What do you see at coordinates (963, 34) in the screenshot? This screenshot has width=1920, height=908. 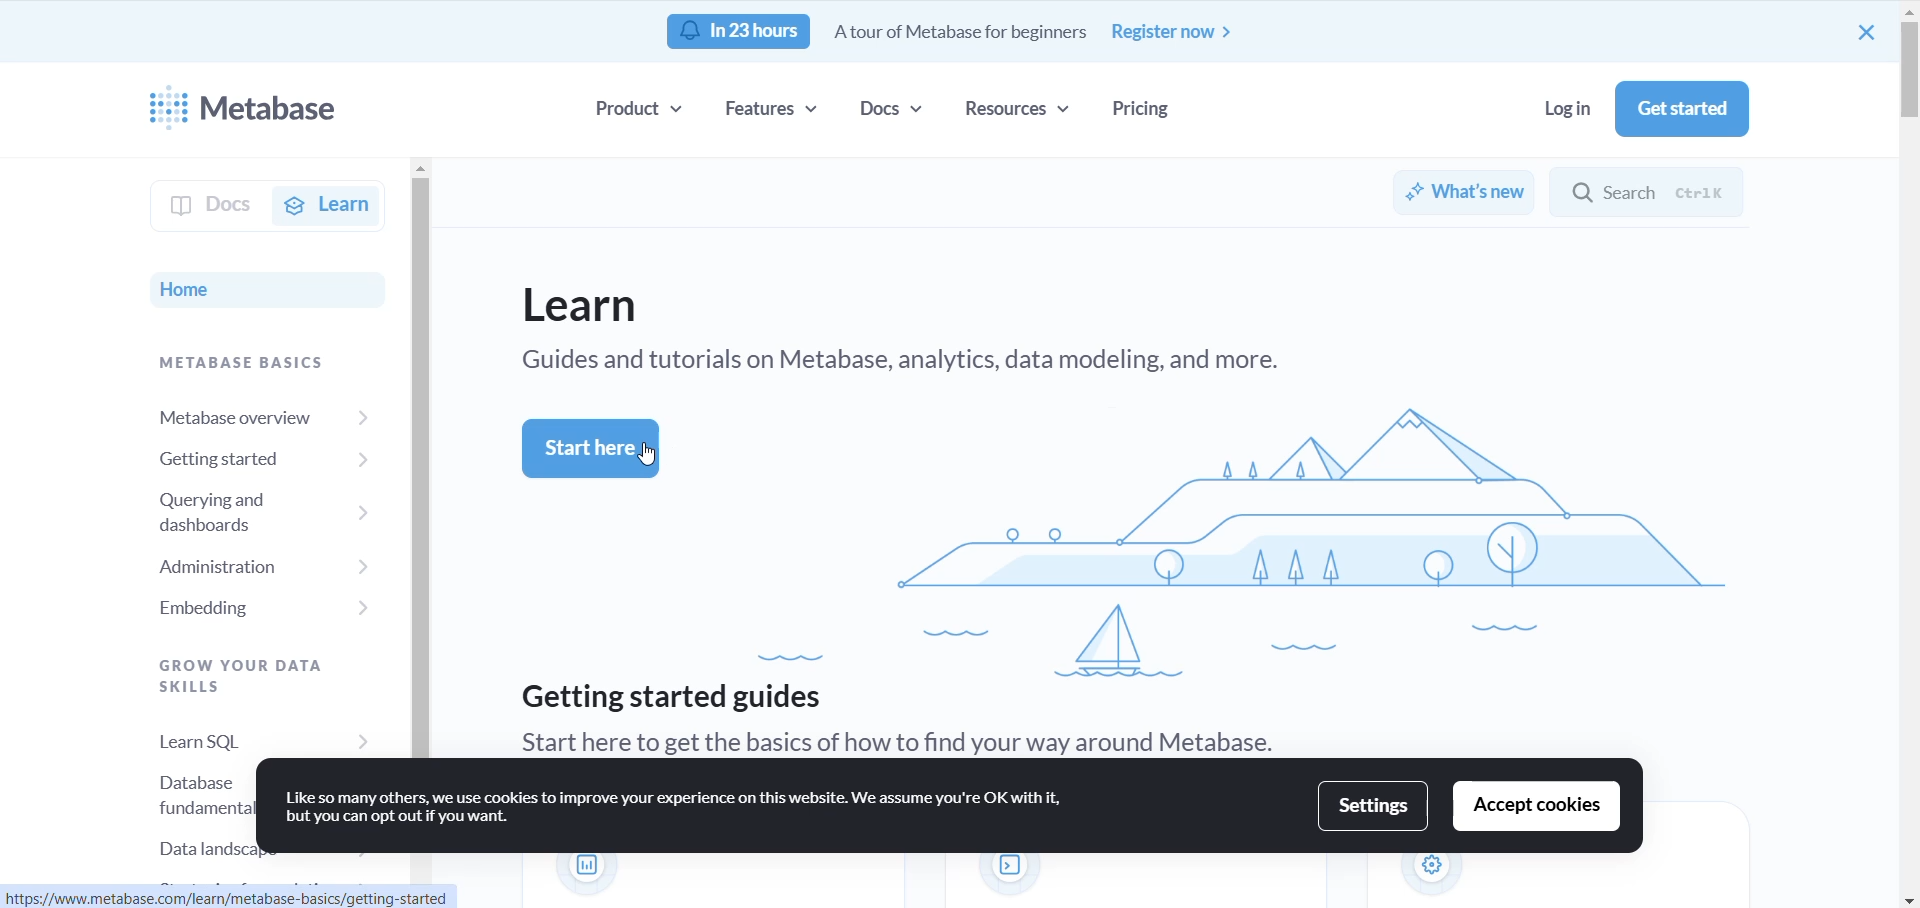 I see `text` at bounding box center [963, 34].